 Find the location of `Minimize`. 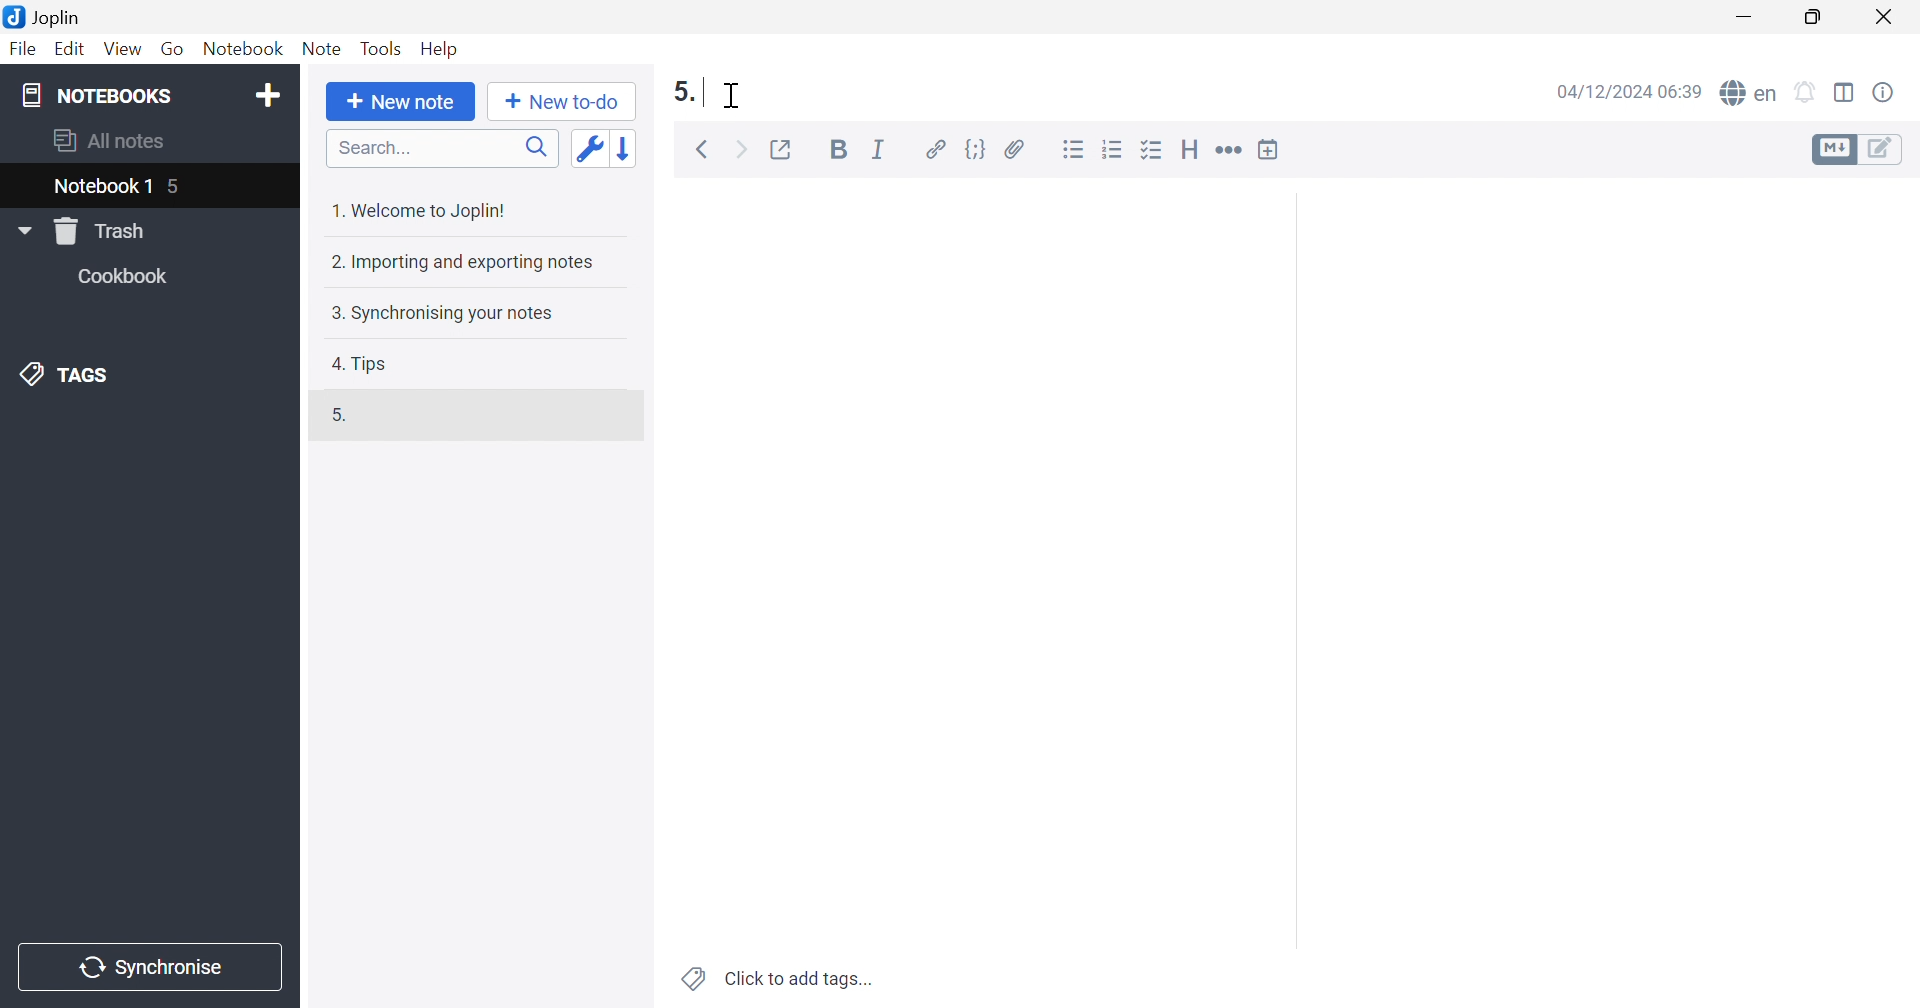

Minimize is located at coordinates (1748, 12).